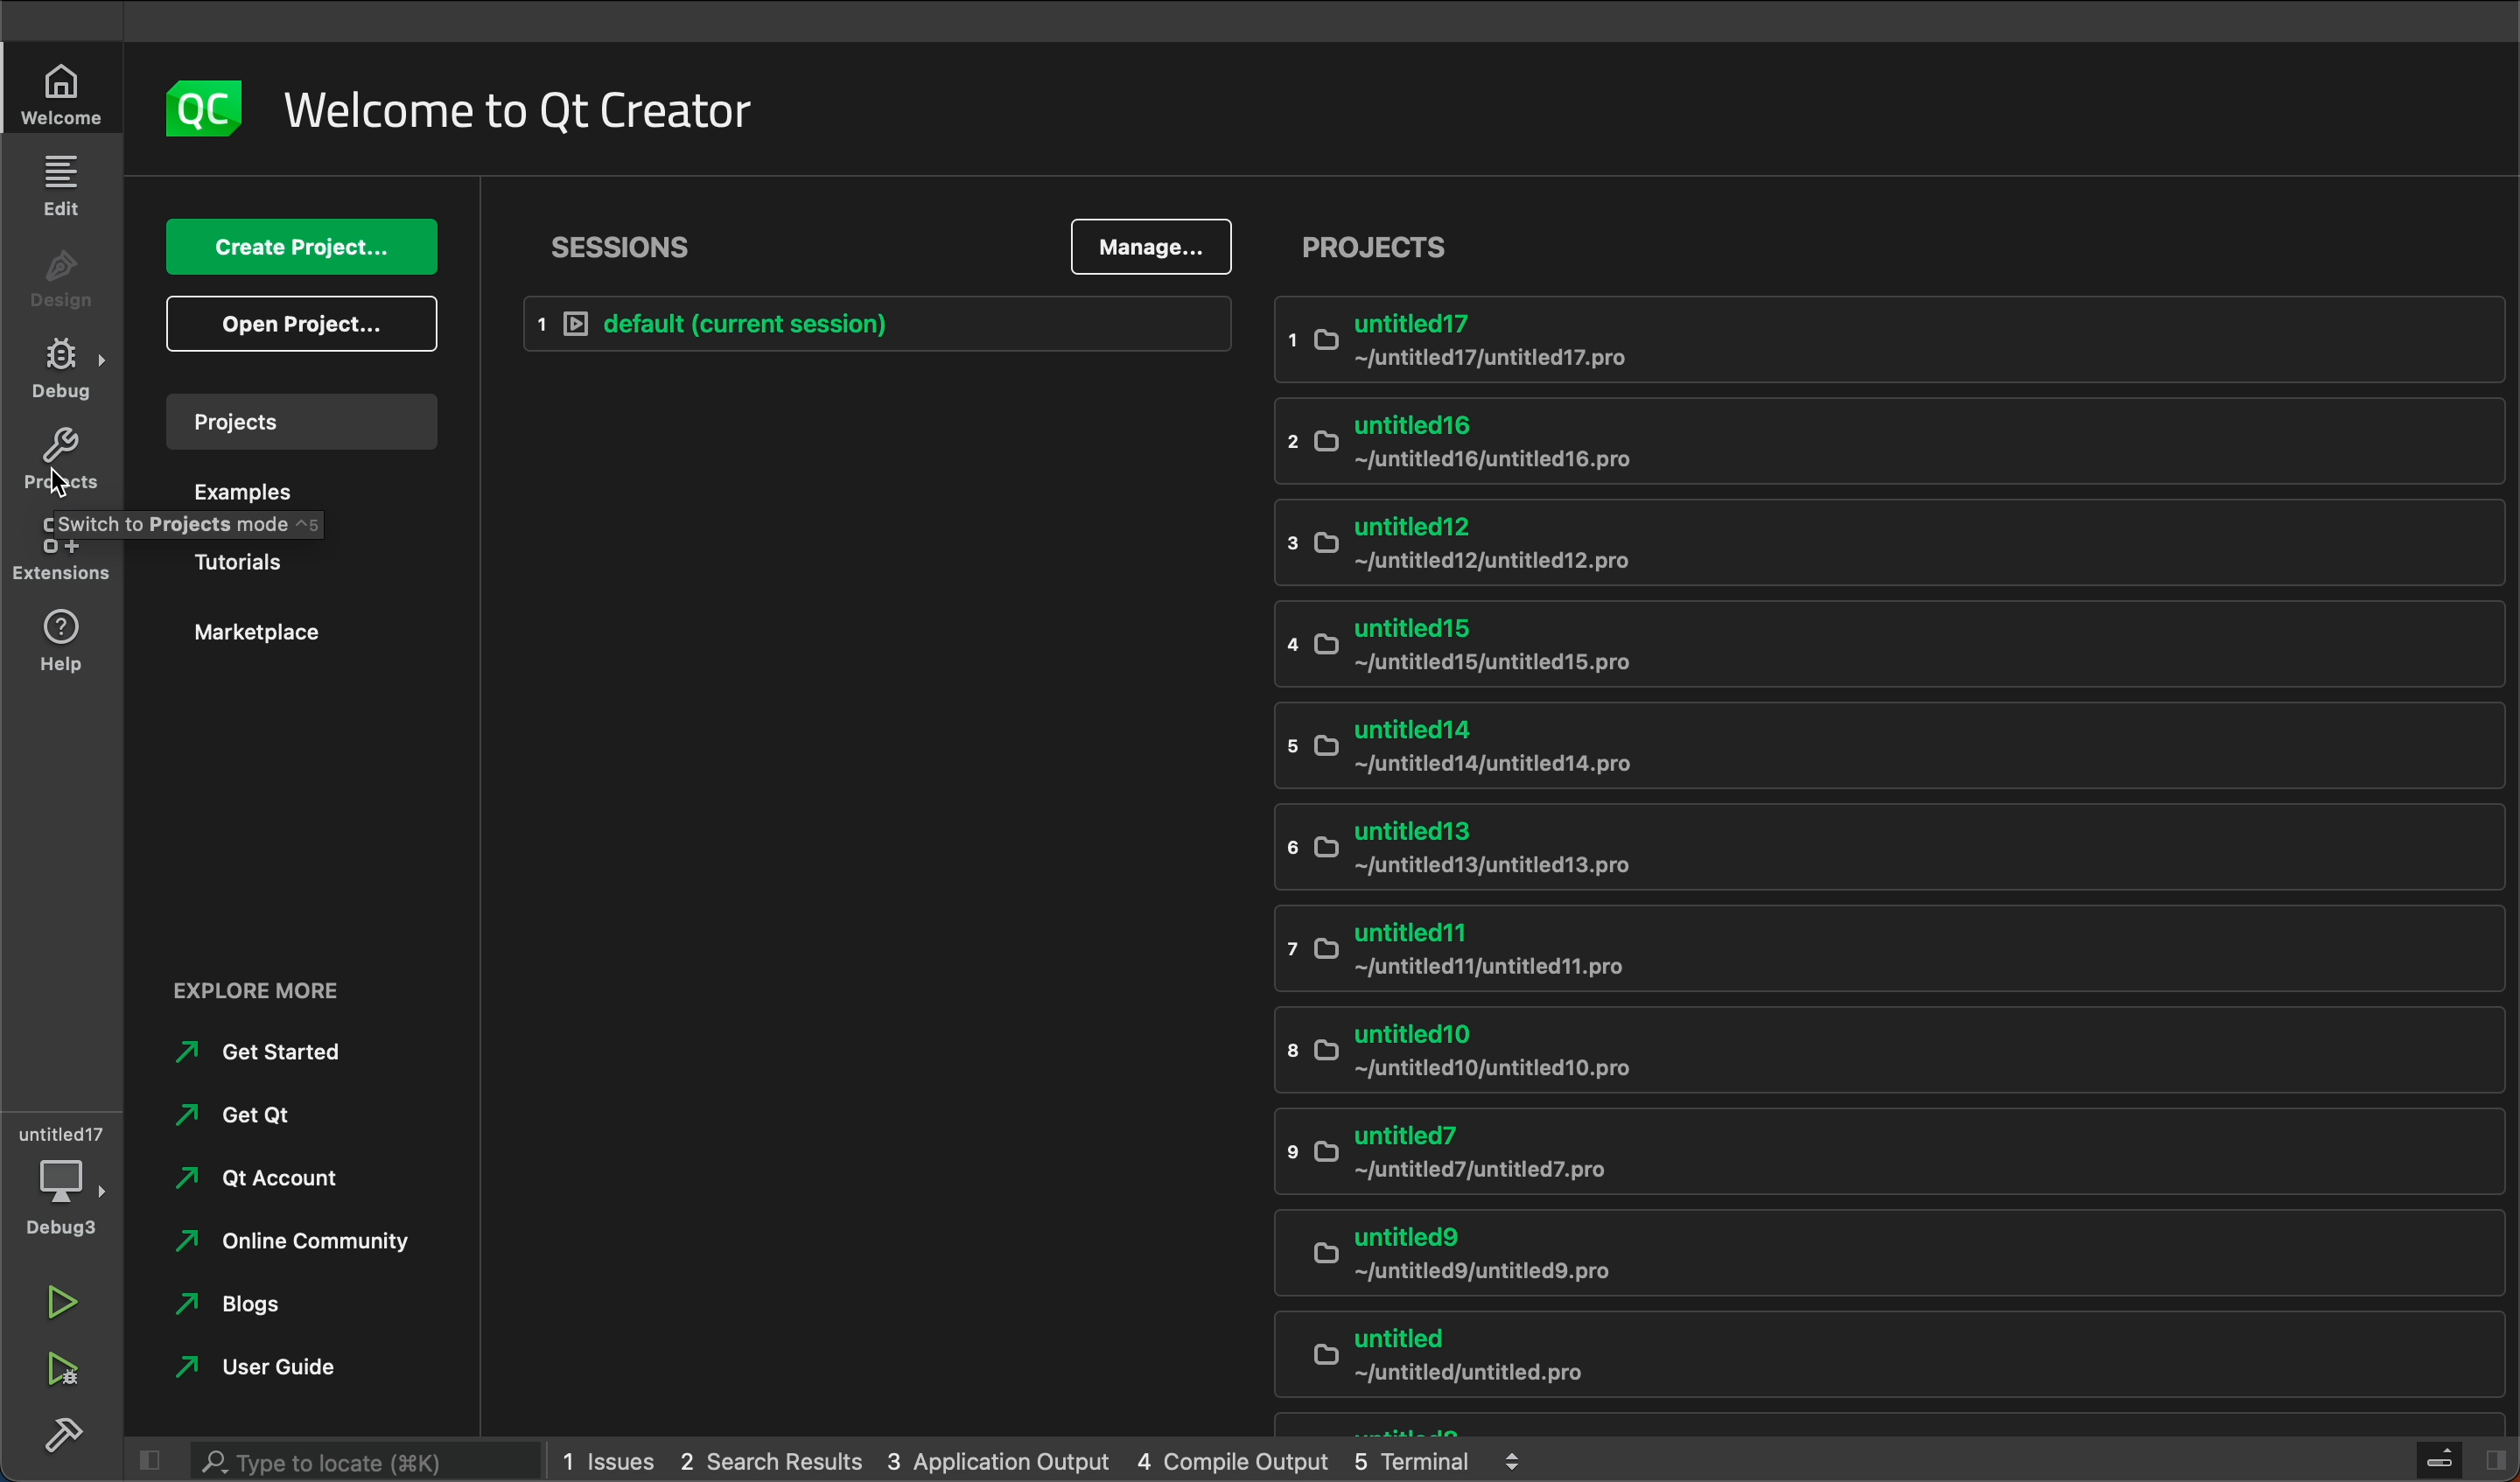 This screenshot has width=2520, height=1482. I want to click on cursor, so click(60, 481).